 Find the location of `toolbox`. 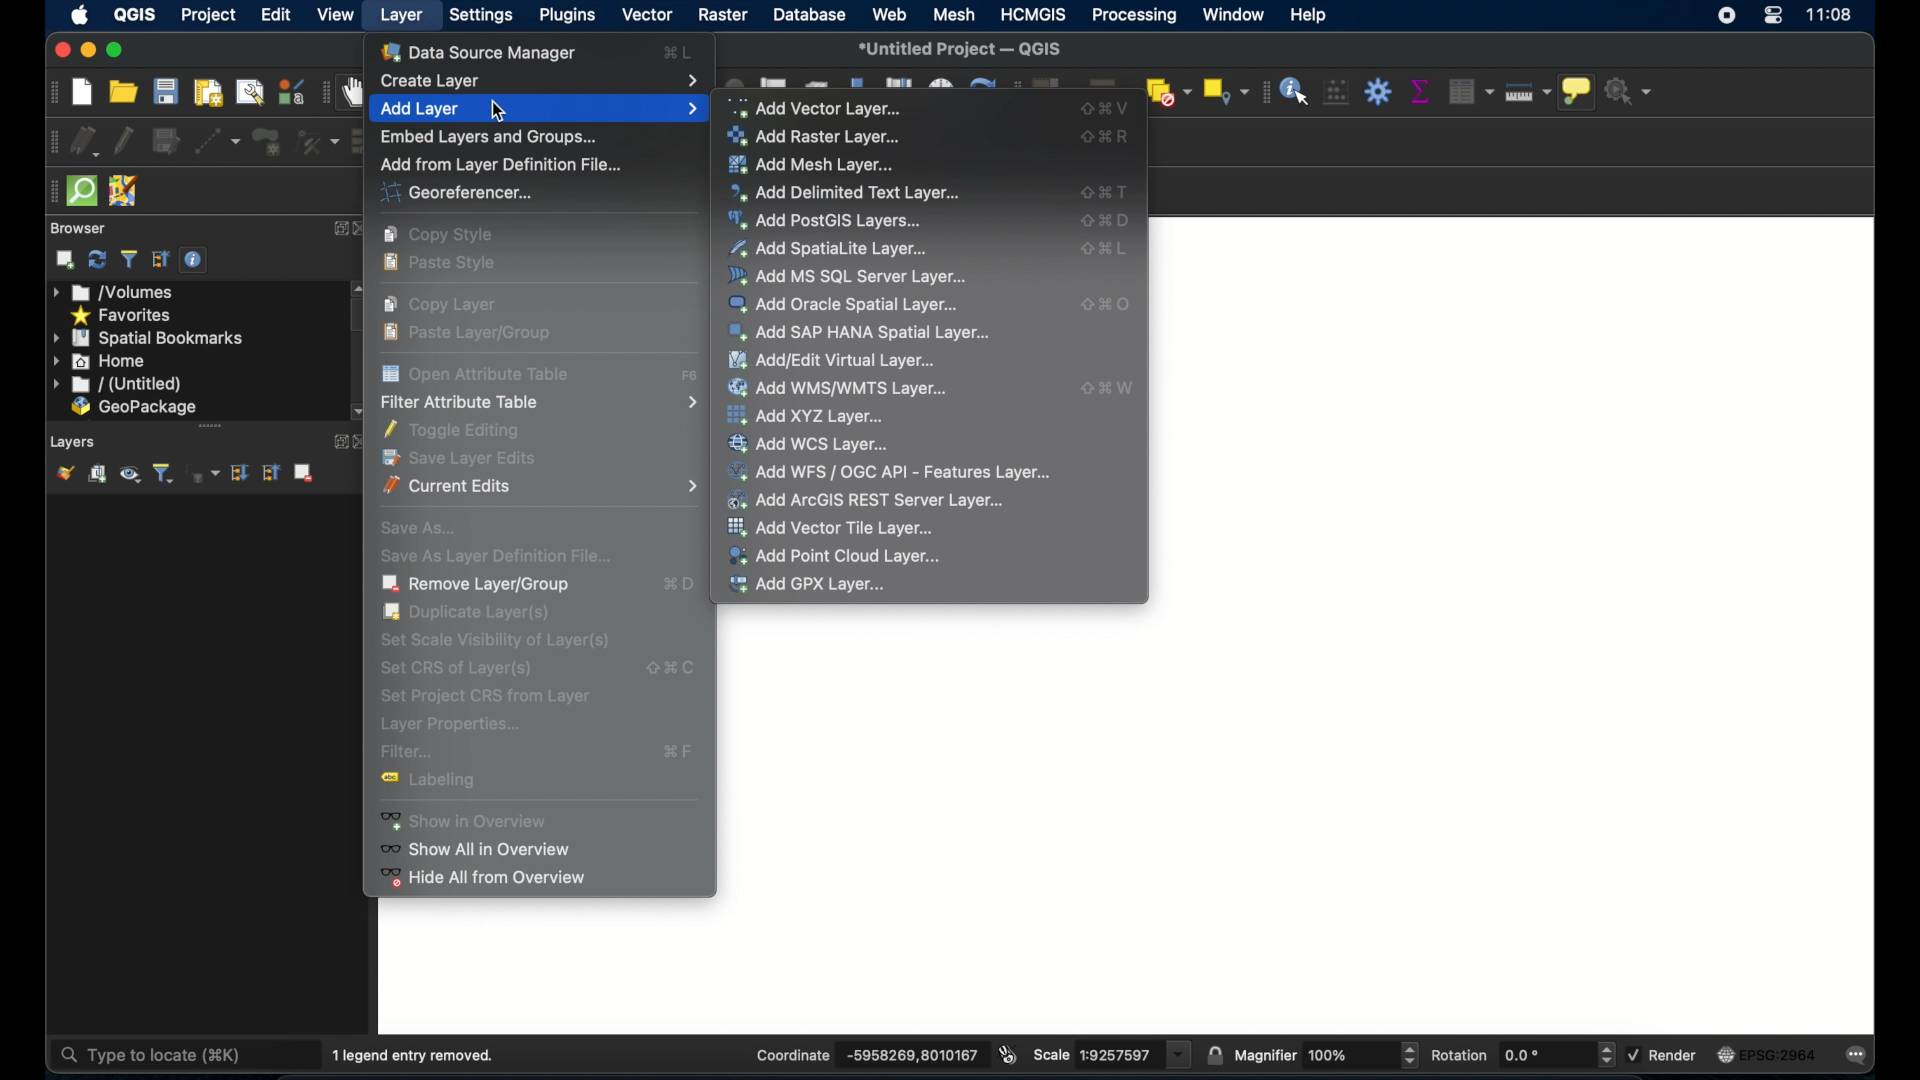

toolbox is located at coordinates (1379, 91).